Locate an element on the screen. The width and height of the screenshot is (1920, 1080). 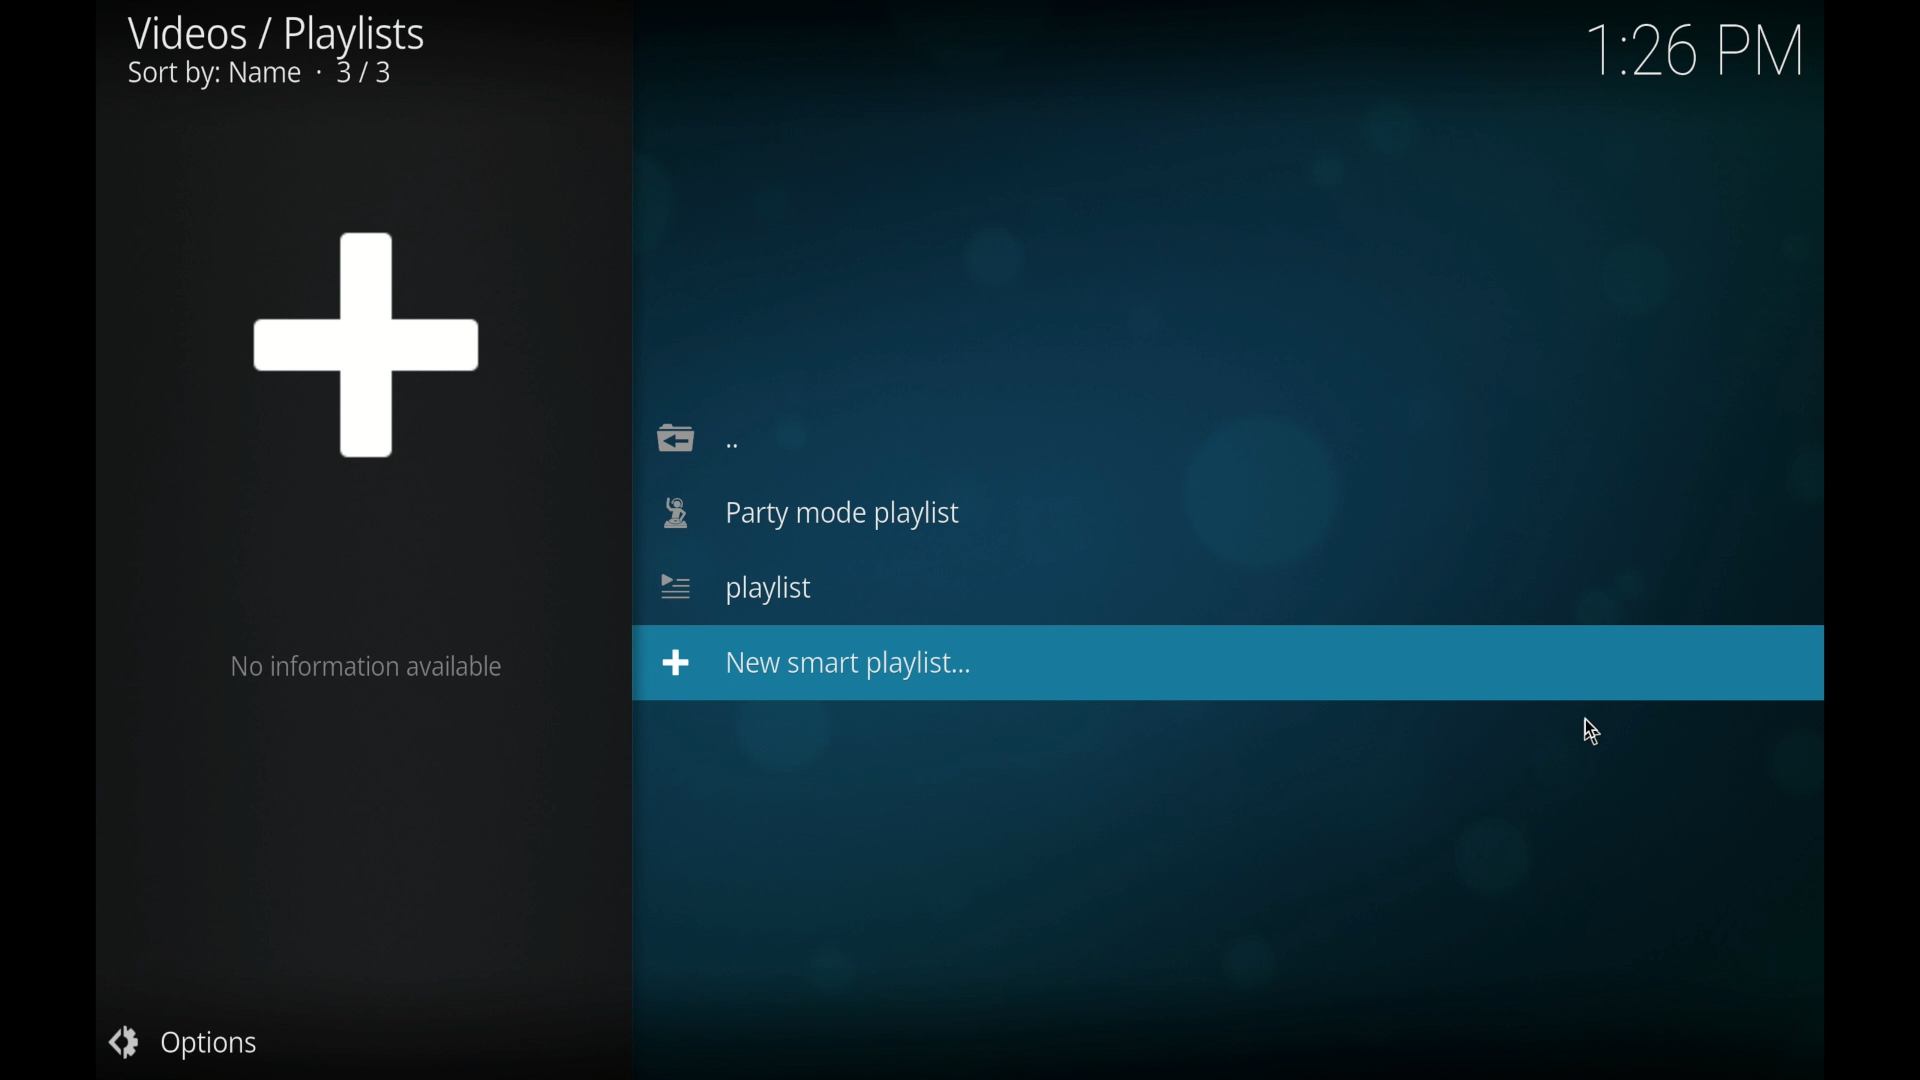
new smart playlist is located at coordinates (820, 664).